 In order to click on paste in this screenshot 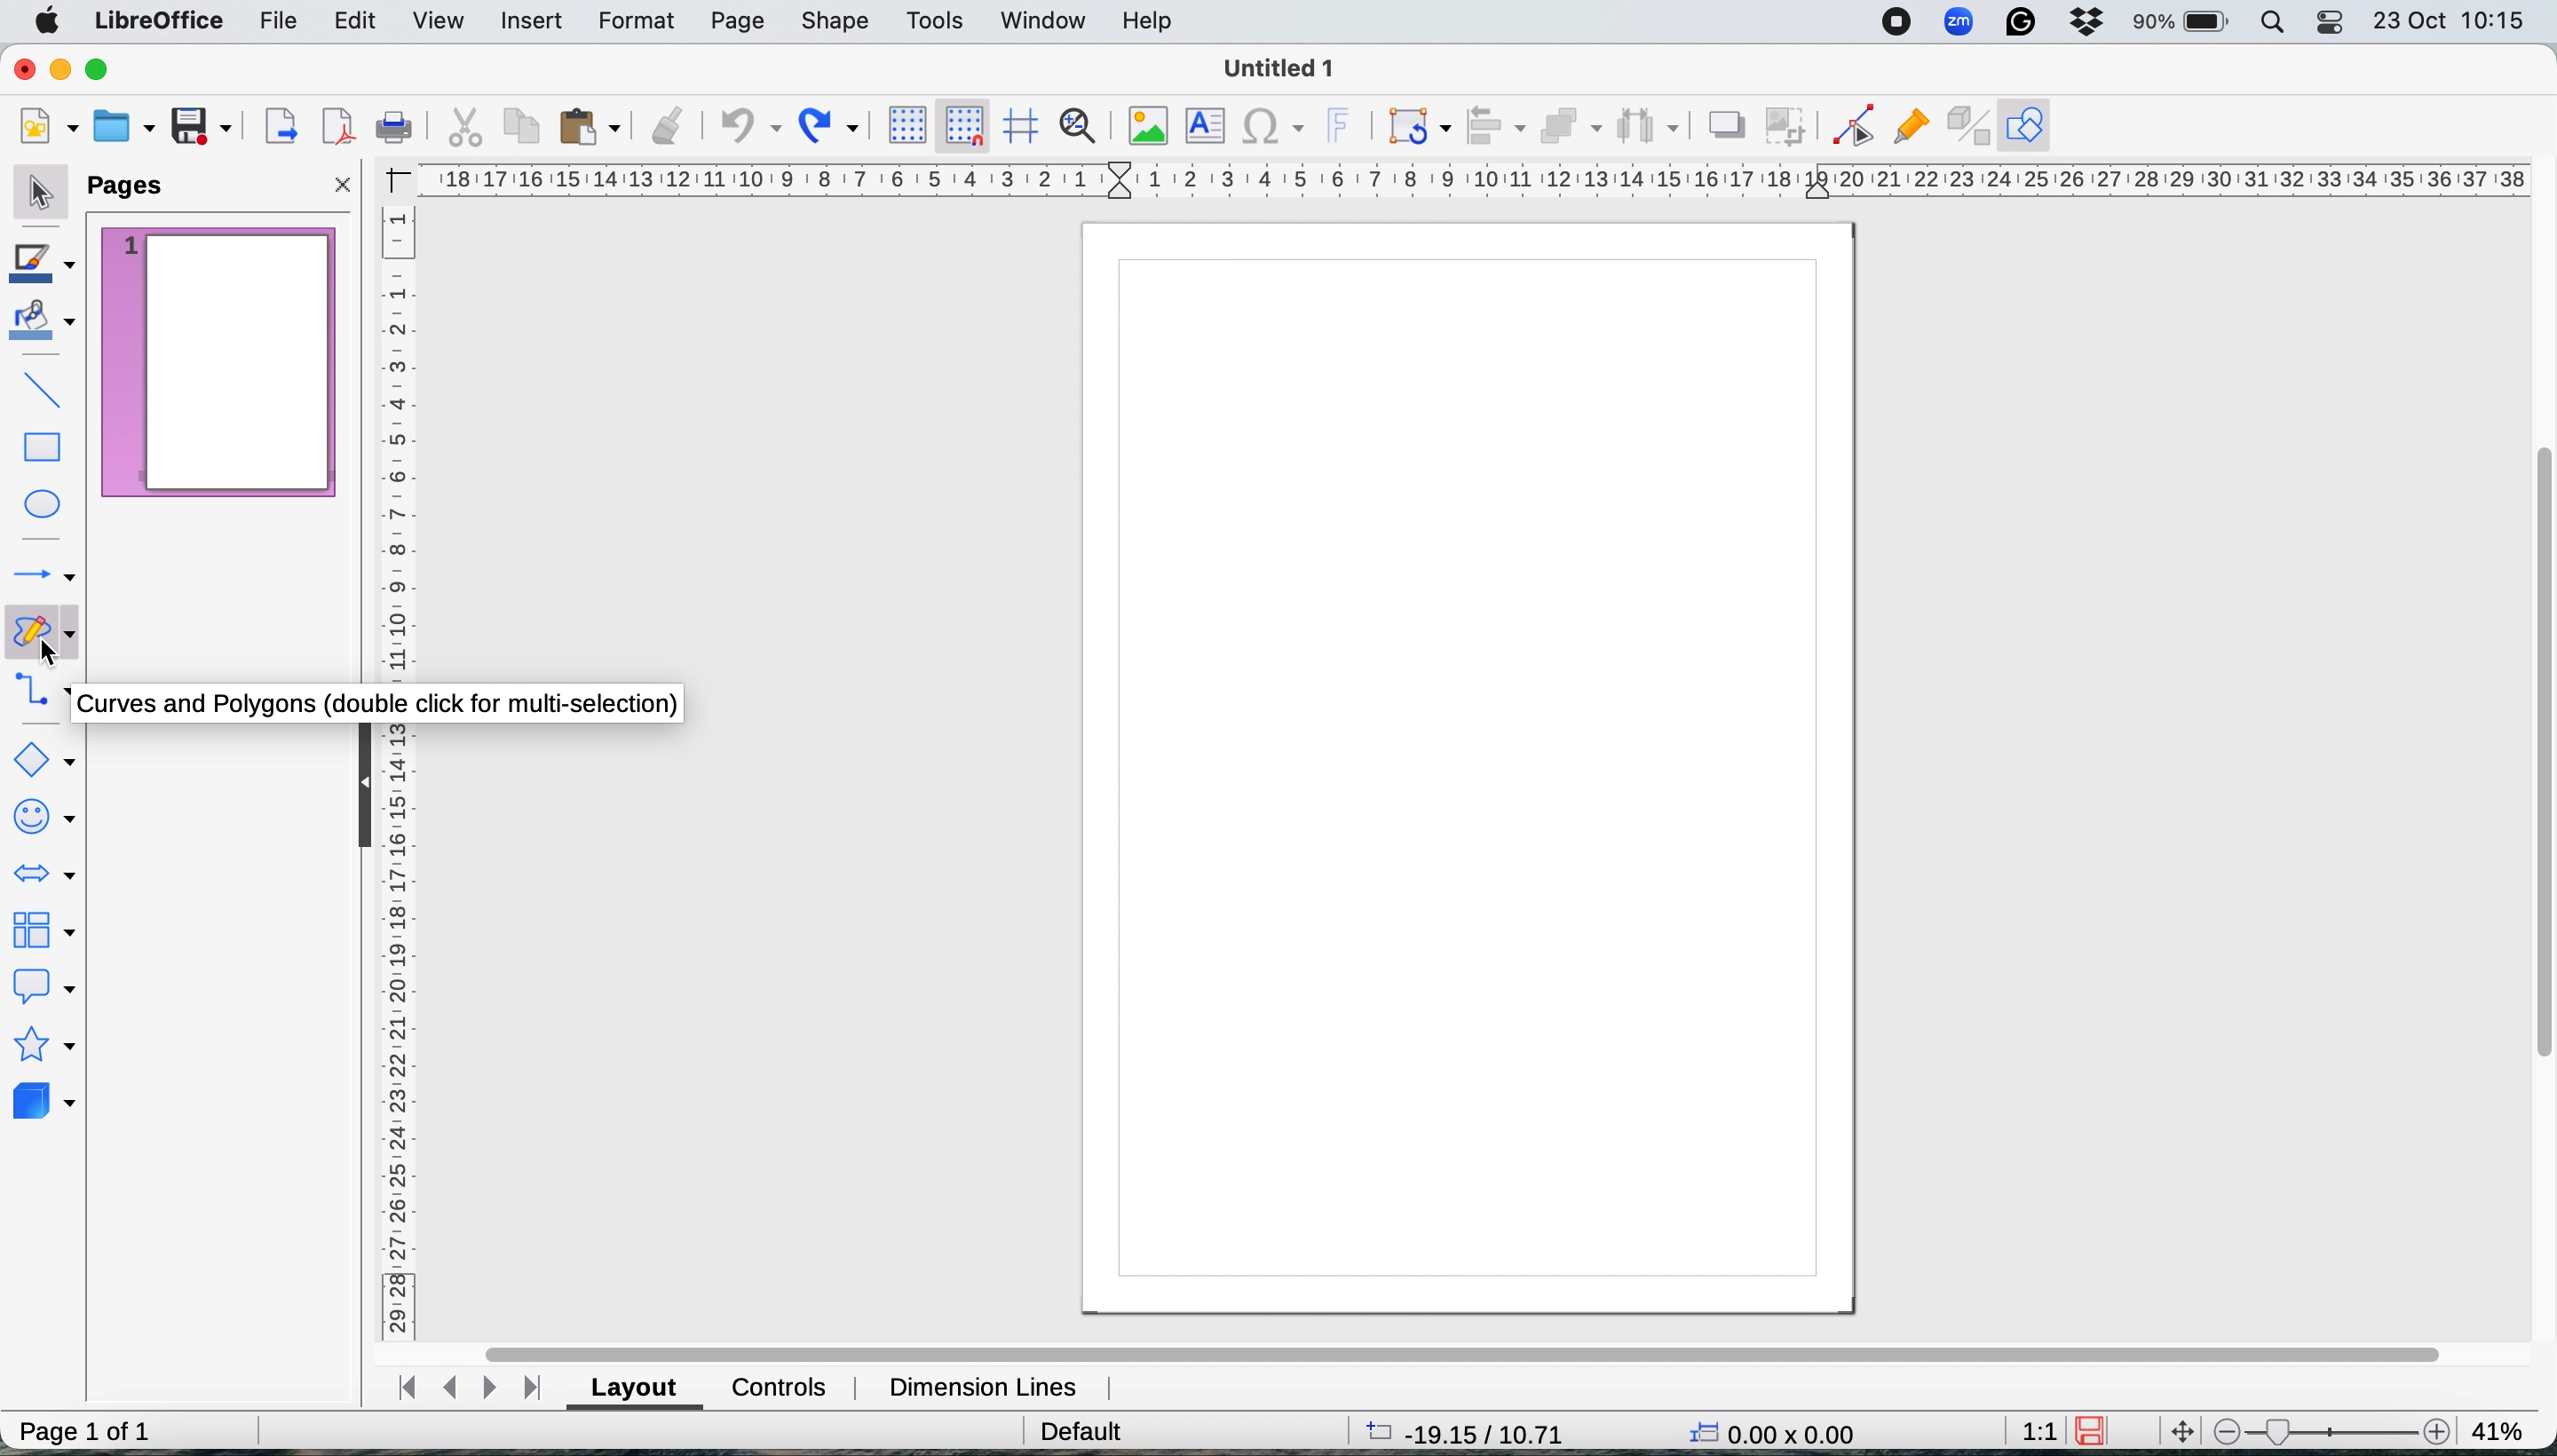, I will do `click(593, 128)`.